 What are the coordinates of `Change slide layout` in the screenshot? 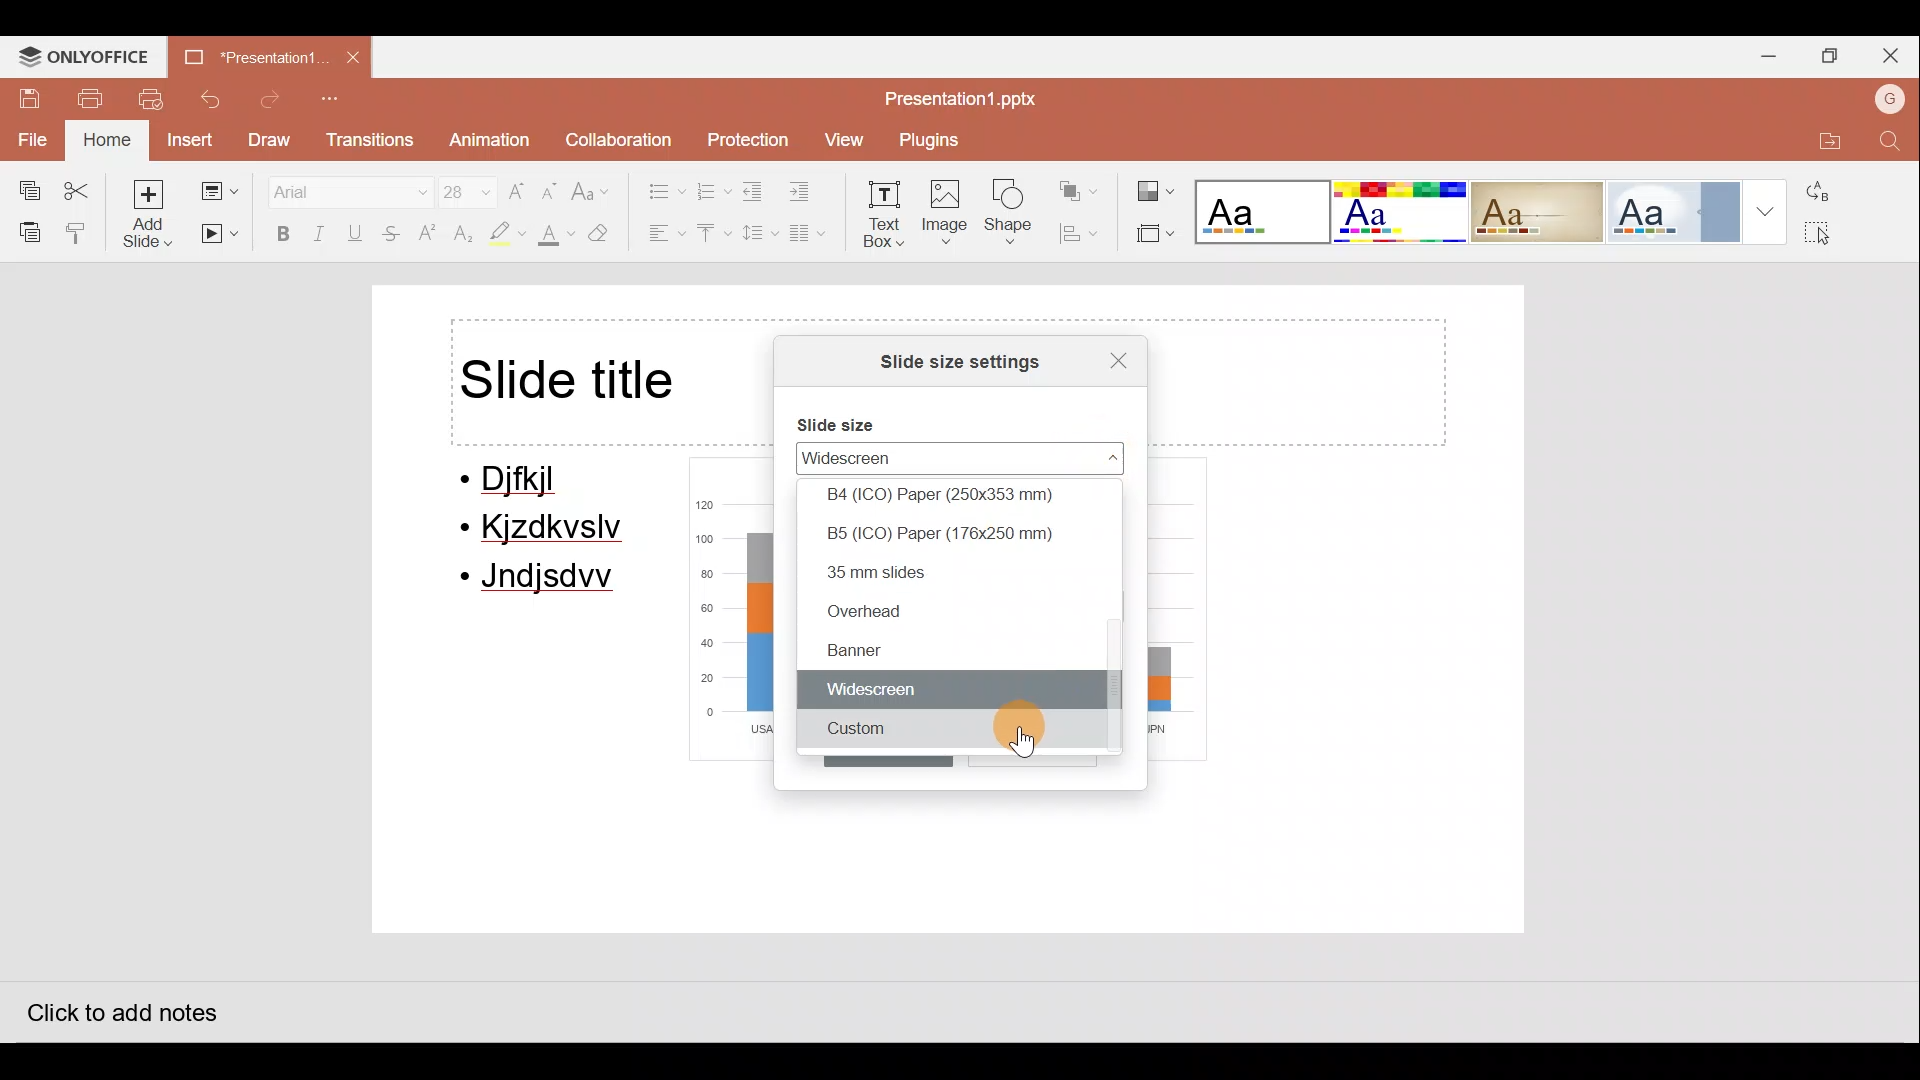 It's located at (218, 187).